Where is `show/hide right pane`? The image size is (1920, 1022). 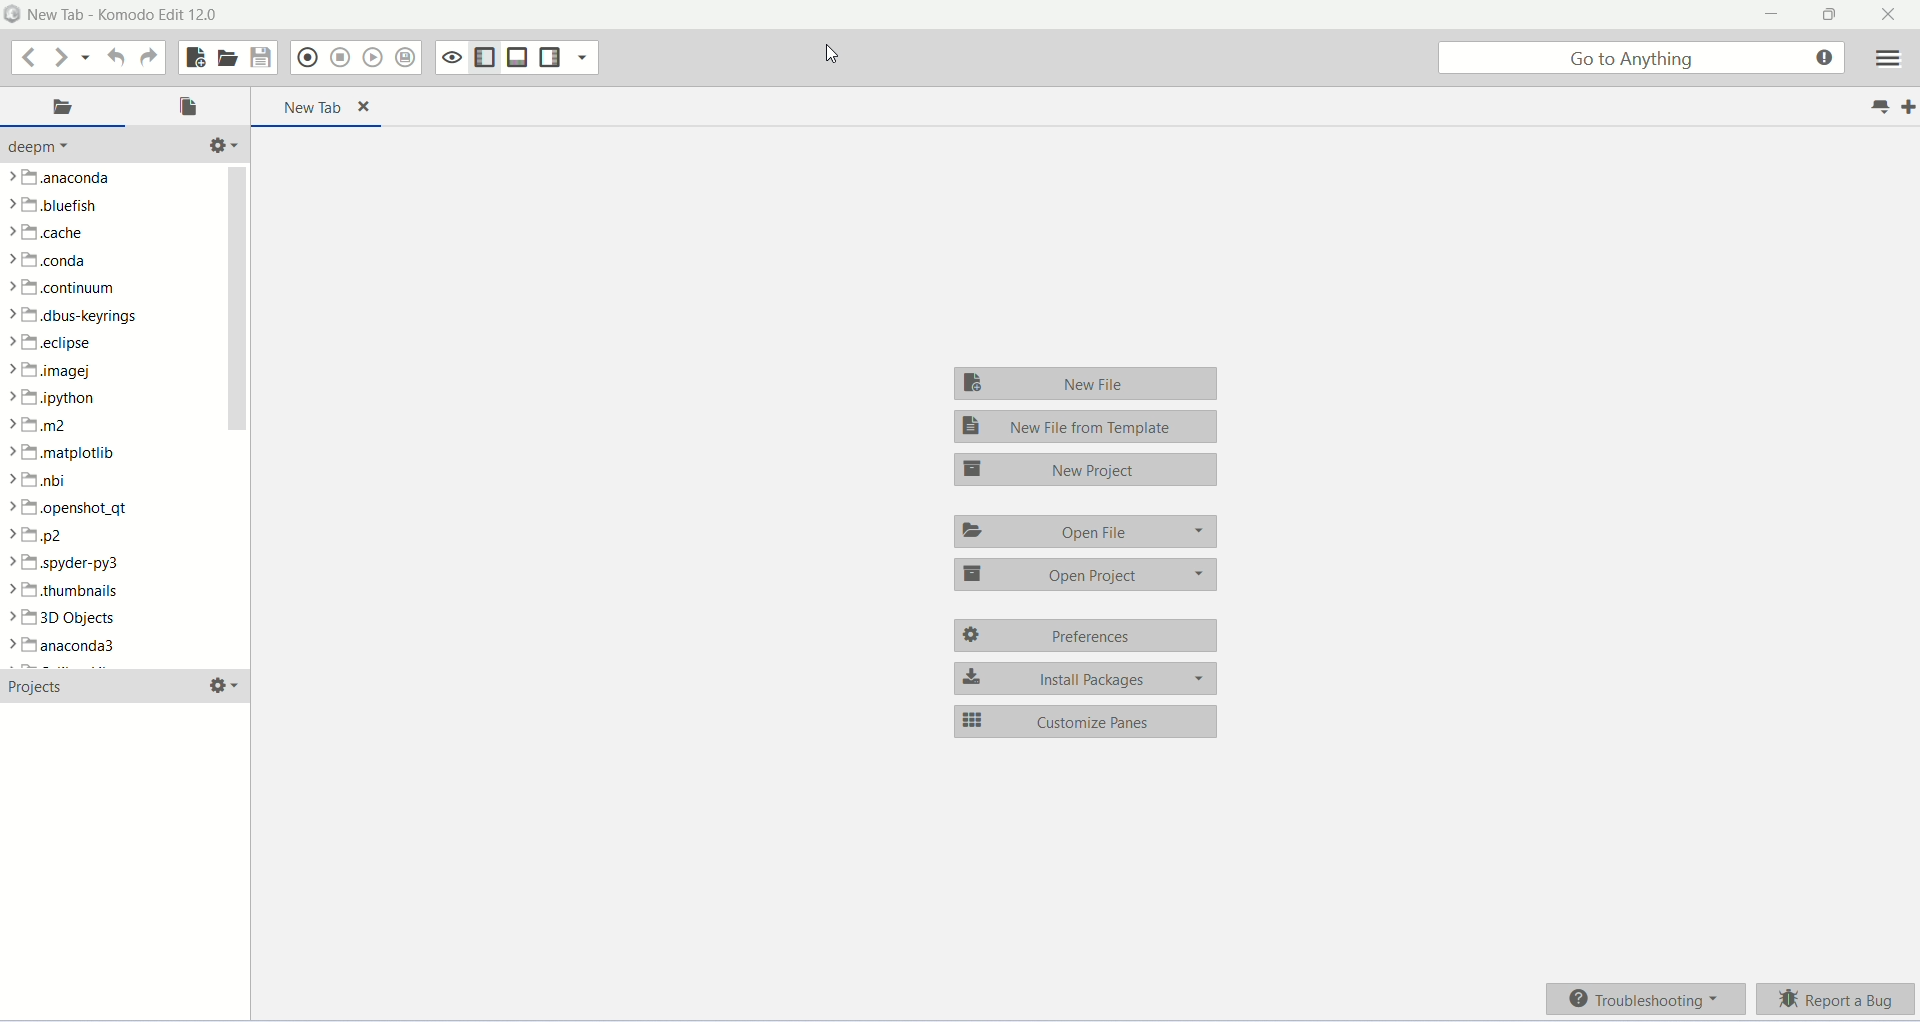 show/hide right pane is located at coordinates (550, 56).